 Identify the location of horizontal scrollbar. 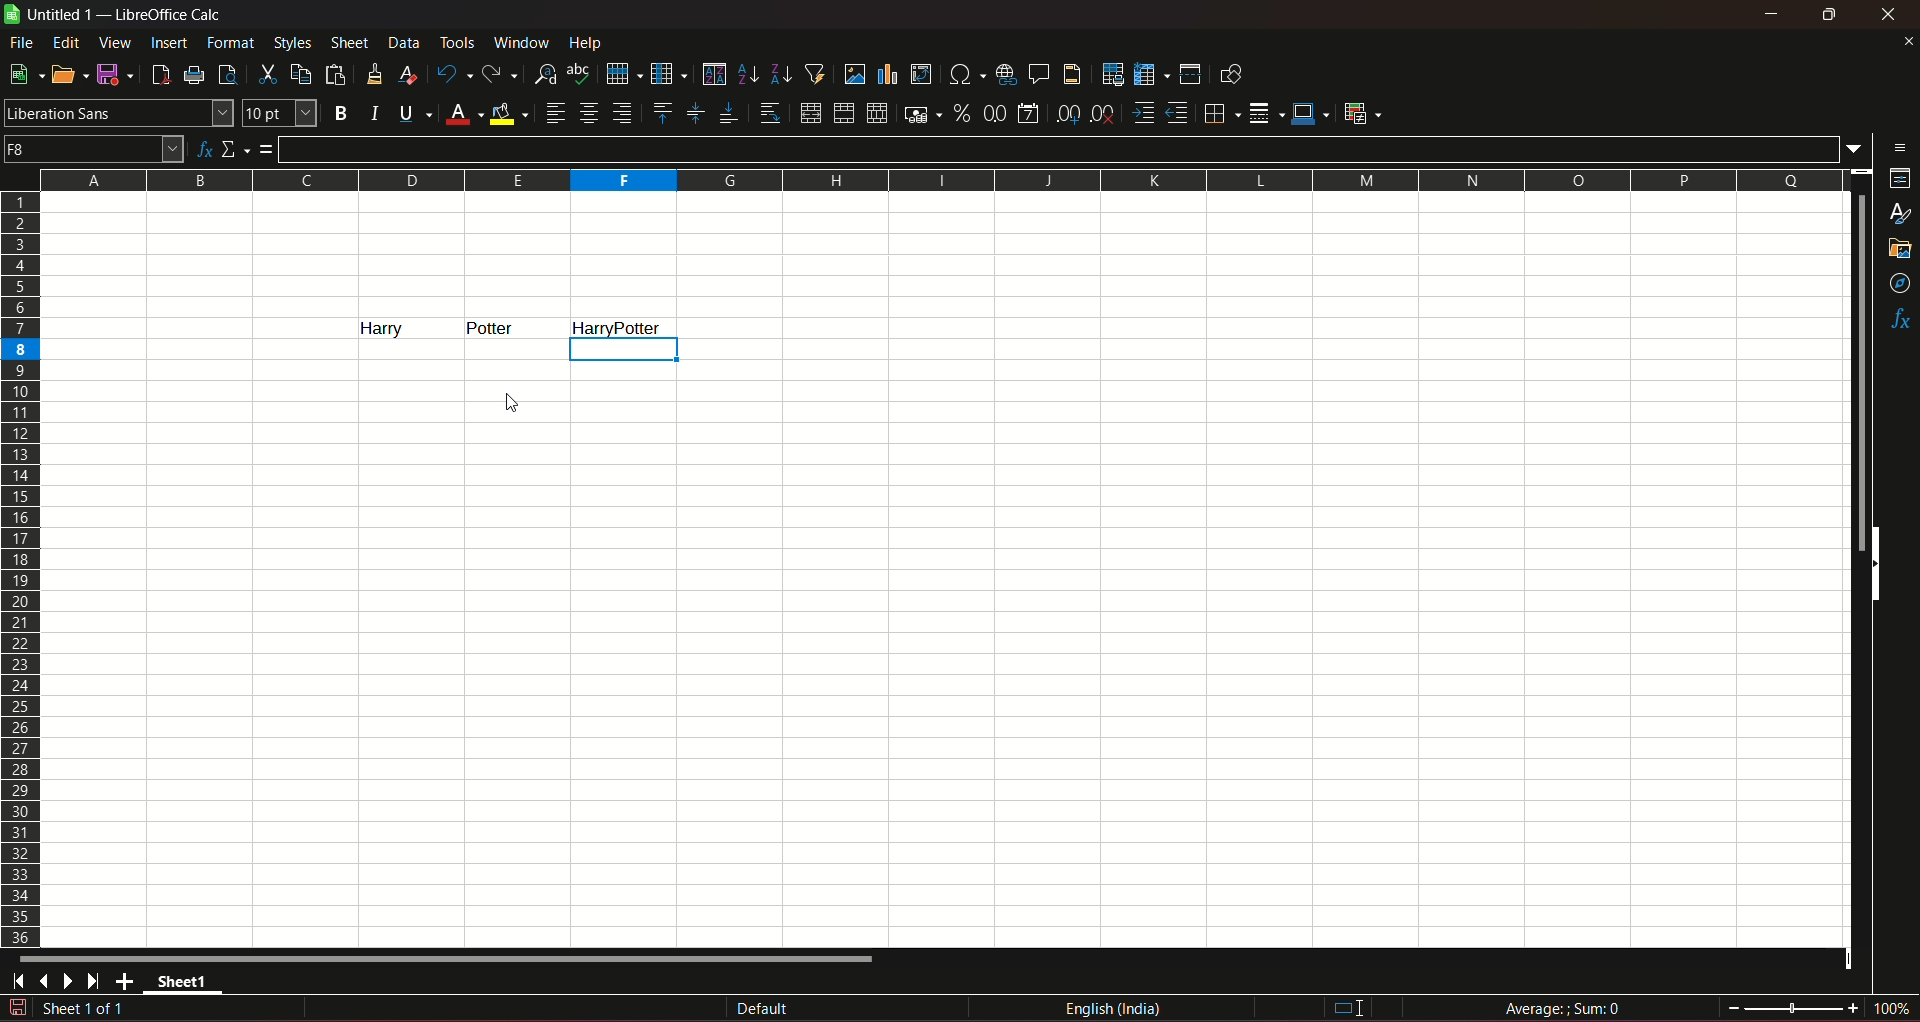
(448, 958).